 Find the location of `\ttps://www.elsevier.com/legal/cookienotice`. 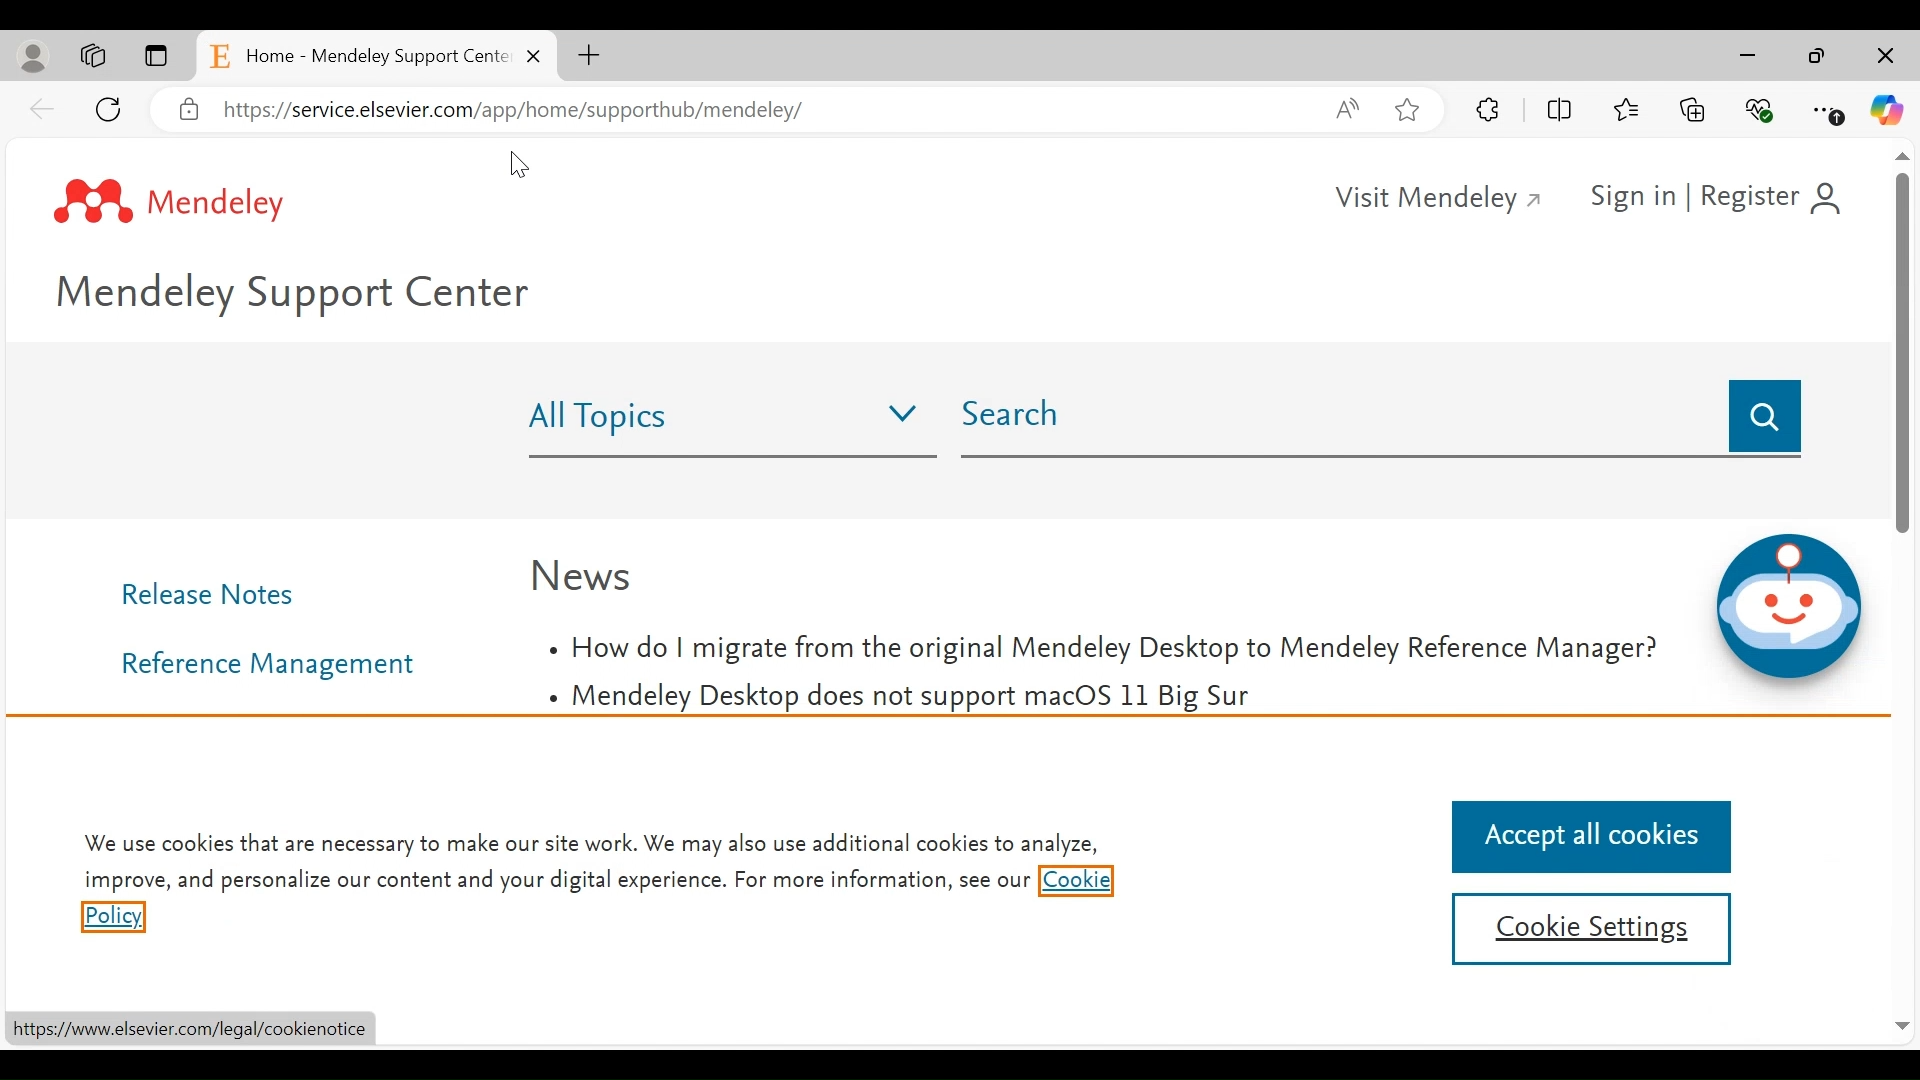

\ttps://www.elsevier.com/legal/cookienotice is located at coordinates (200, 1029).